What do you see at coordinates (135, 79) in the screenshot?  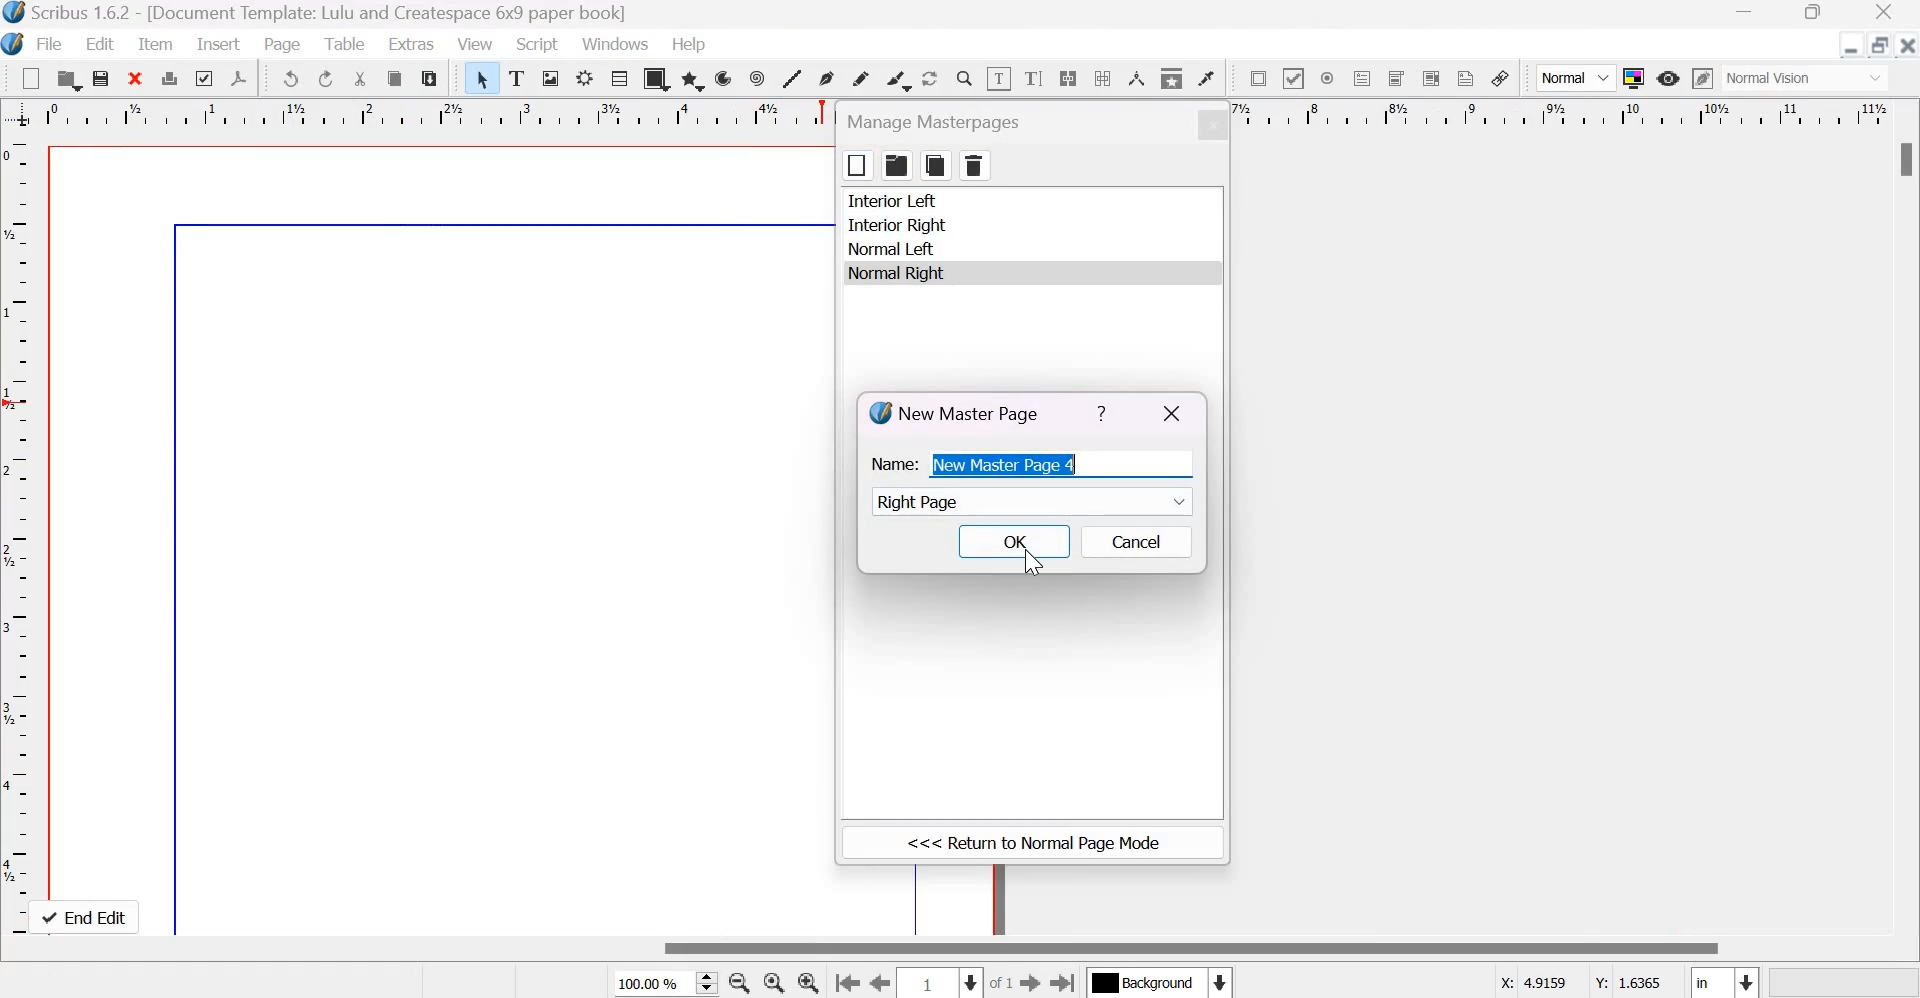 I see `close` at bounding box center [135, 79].